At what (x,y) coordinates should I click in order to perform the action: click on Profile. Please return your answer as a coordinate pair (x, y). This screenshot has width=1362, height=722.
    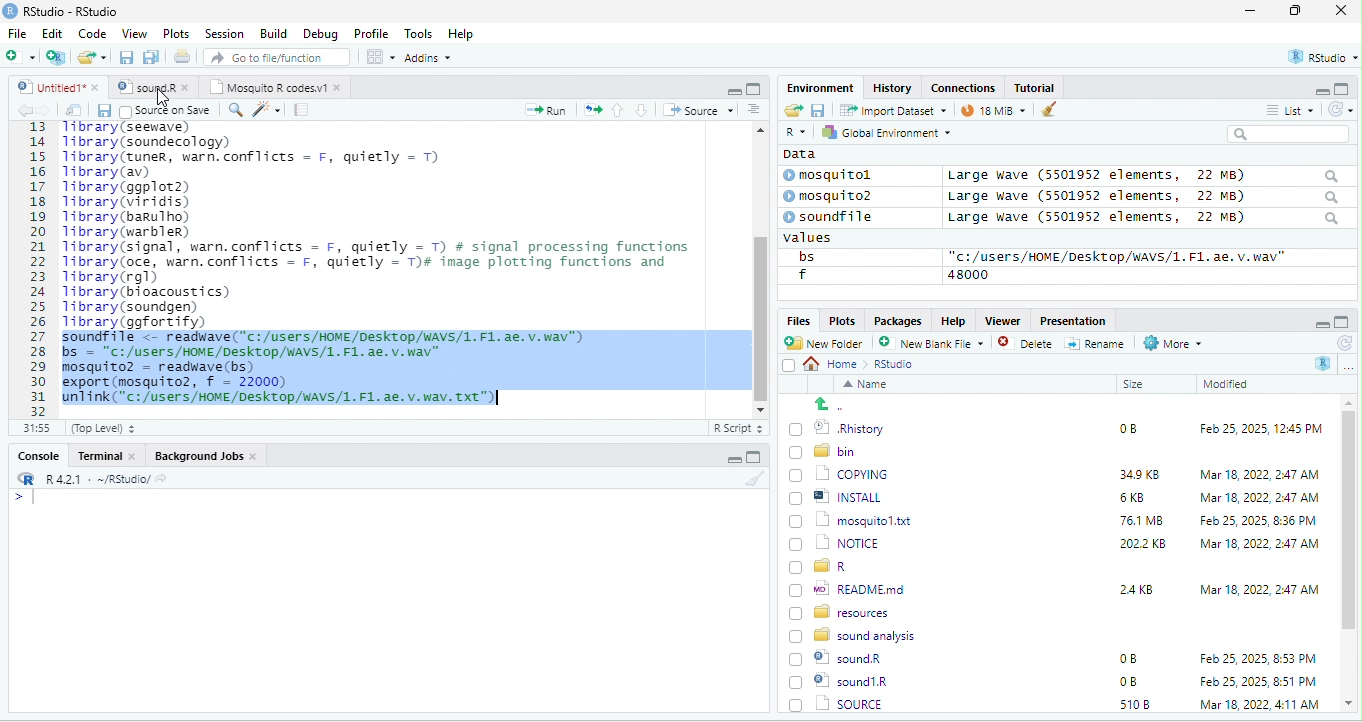
    Looking at the image, I should click on (371, 34).